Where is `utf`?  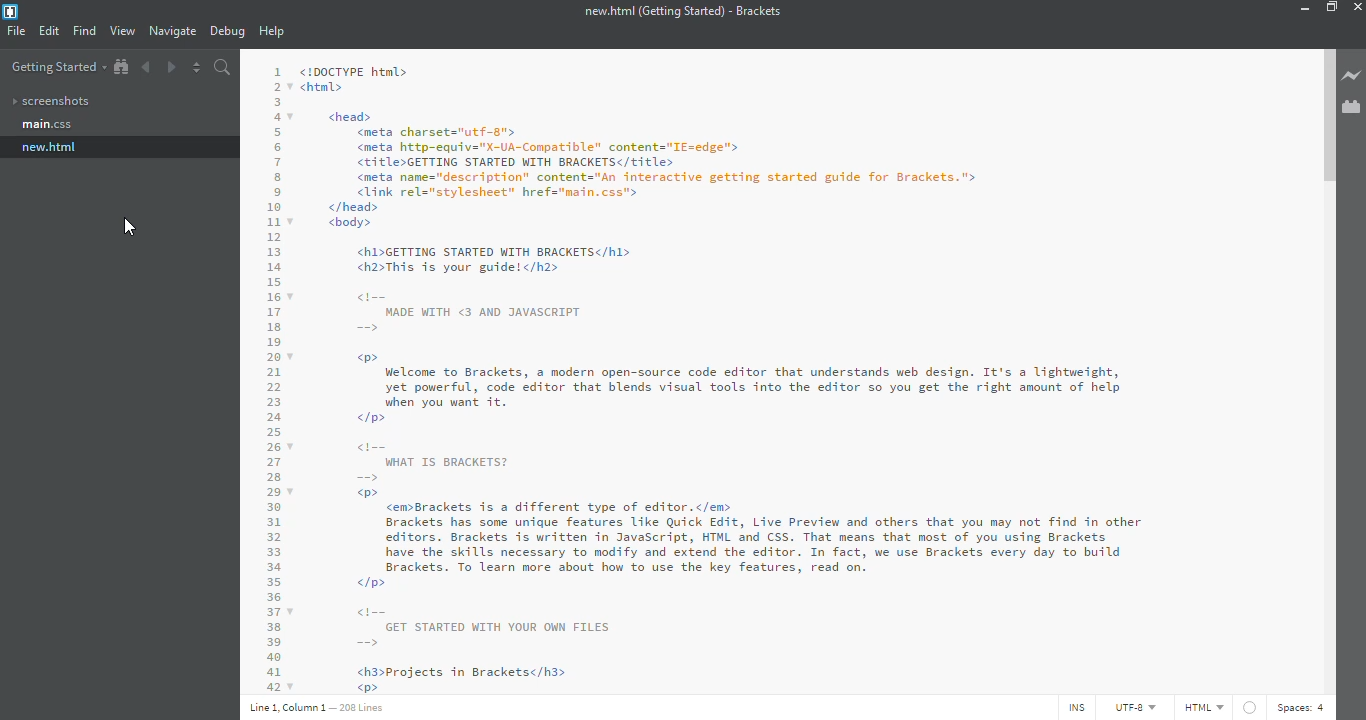
utf is located at coordinates (1128, 708).